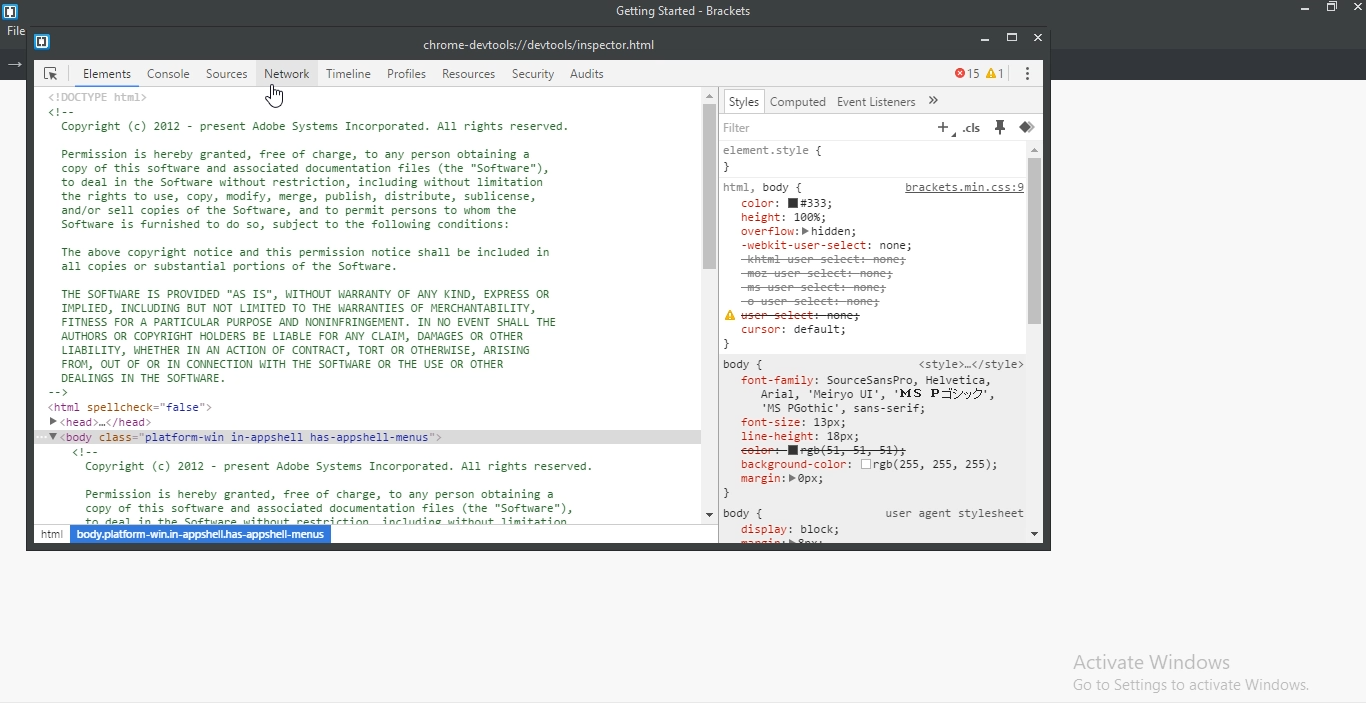 This screenshot has height=728, width=1366. What do you see at coordinates (745, 102) in the screenshot?
I see `styles` at bounding box center [745, 102].